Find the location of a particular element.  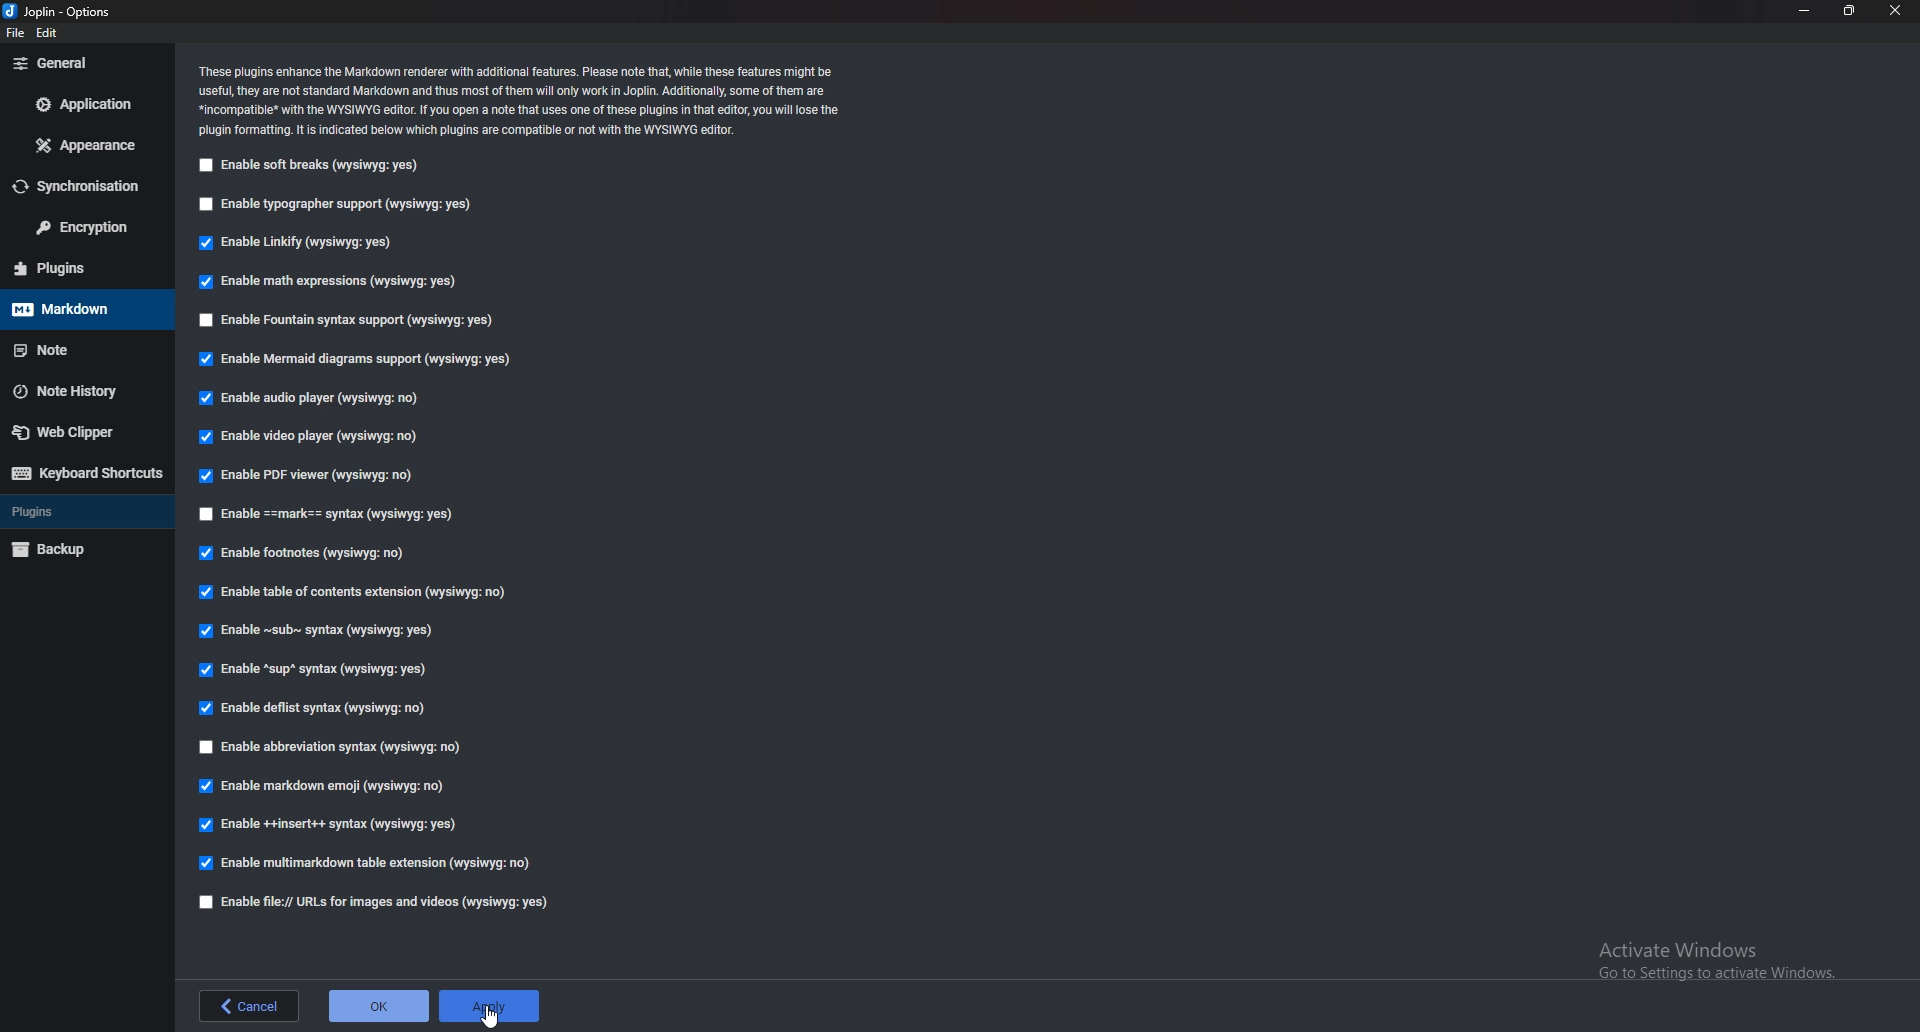

Backup is located at coordinates (81, 548).